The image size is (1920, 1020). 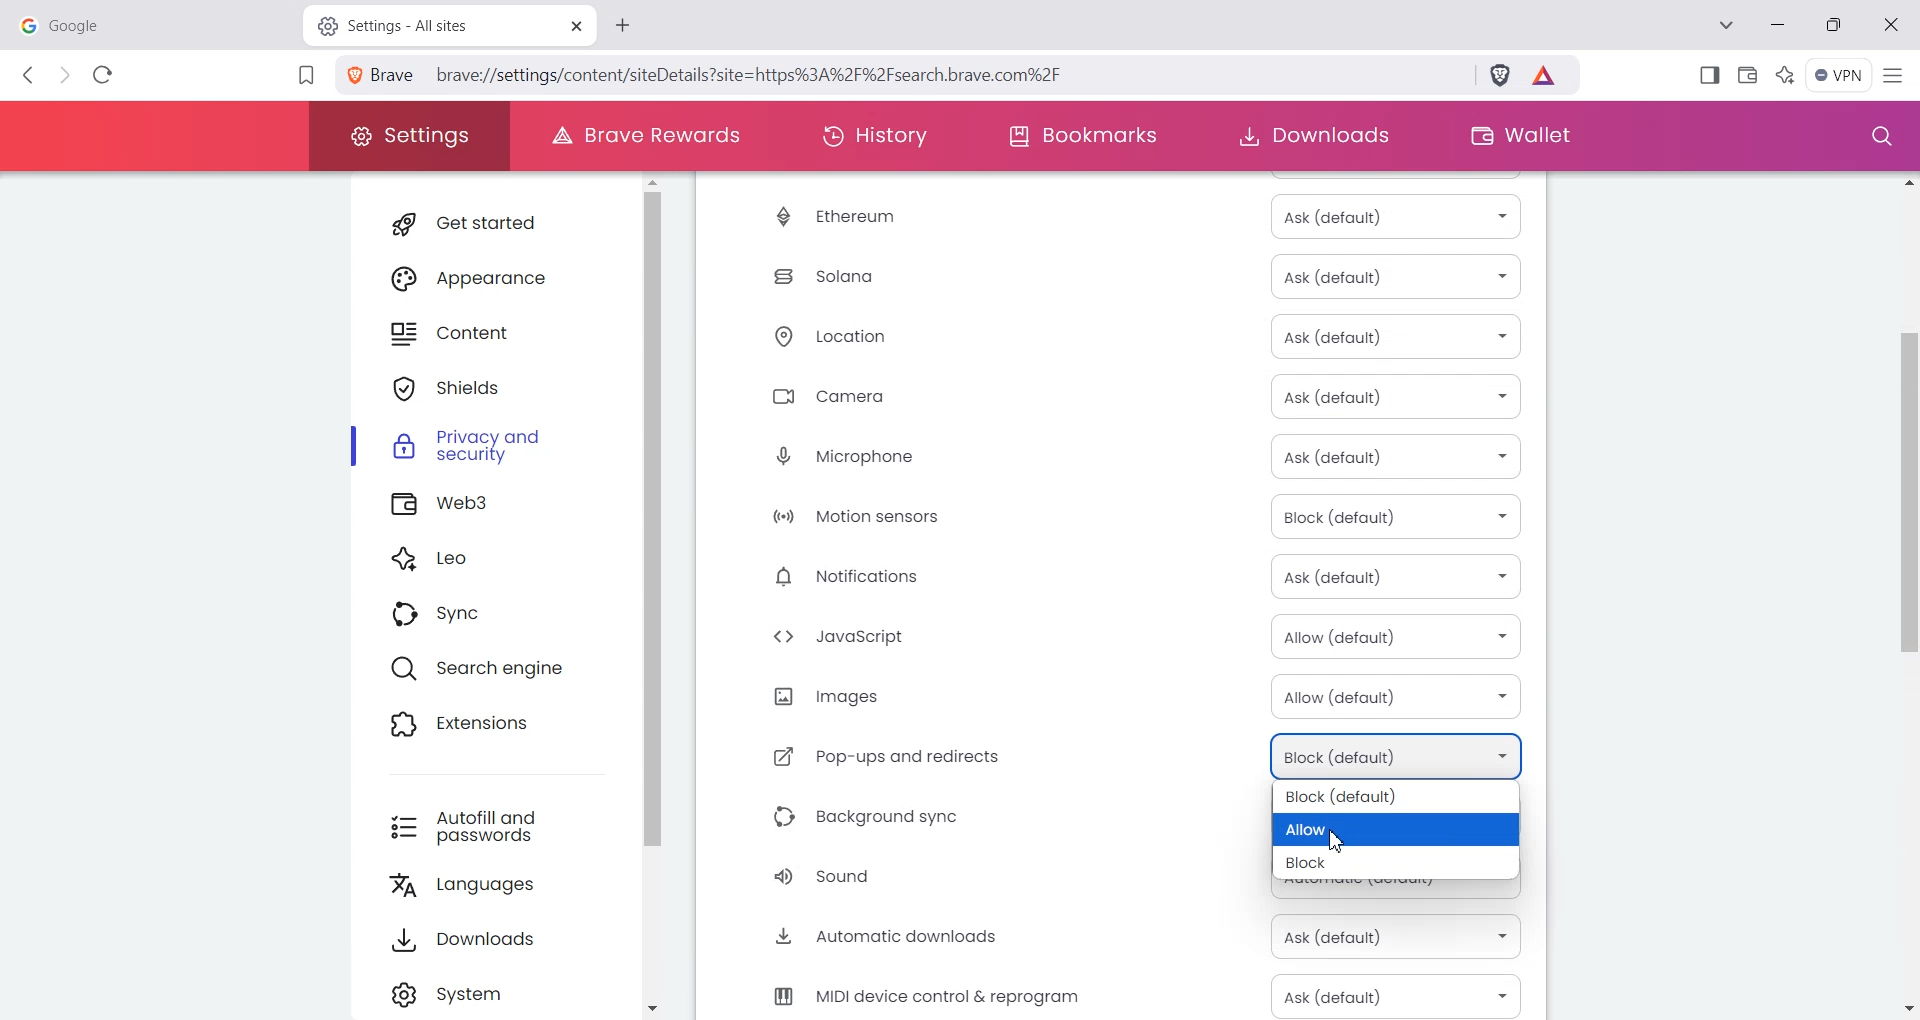 I want to click on Sync, so click(x=491, y=616).